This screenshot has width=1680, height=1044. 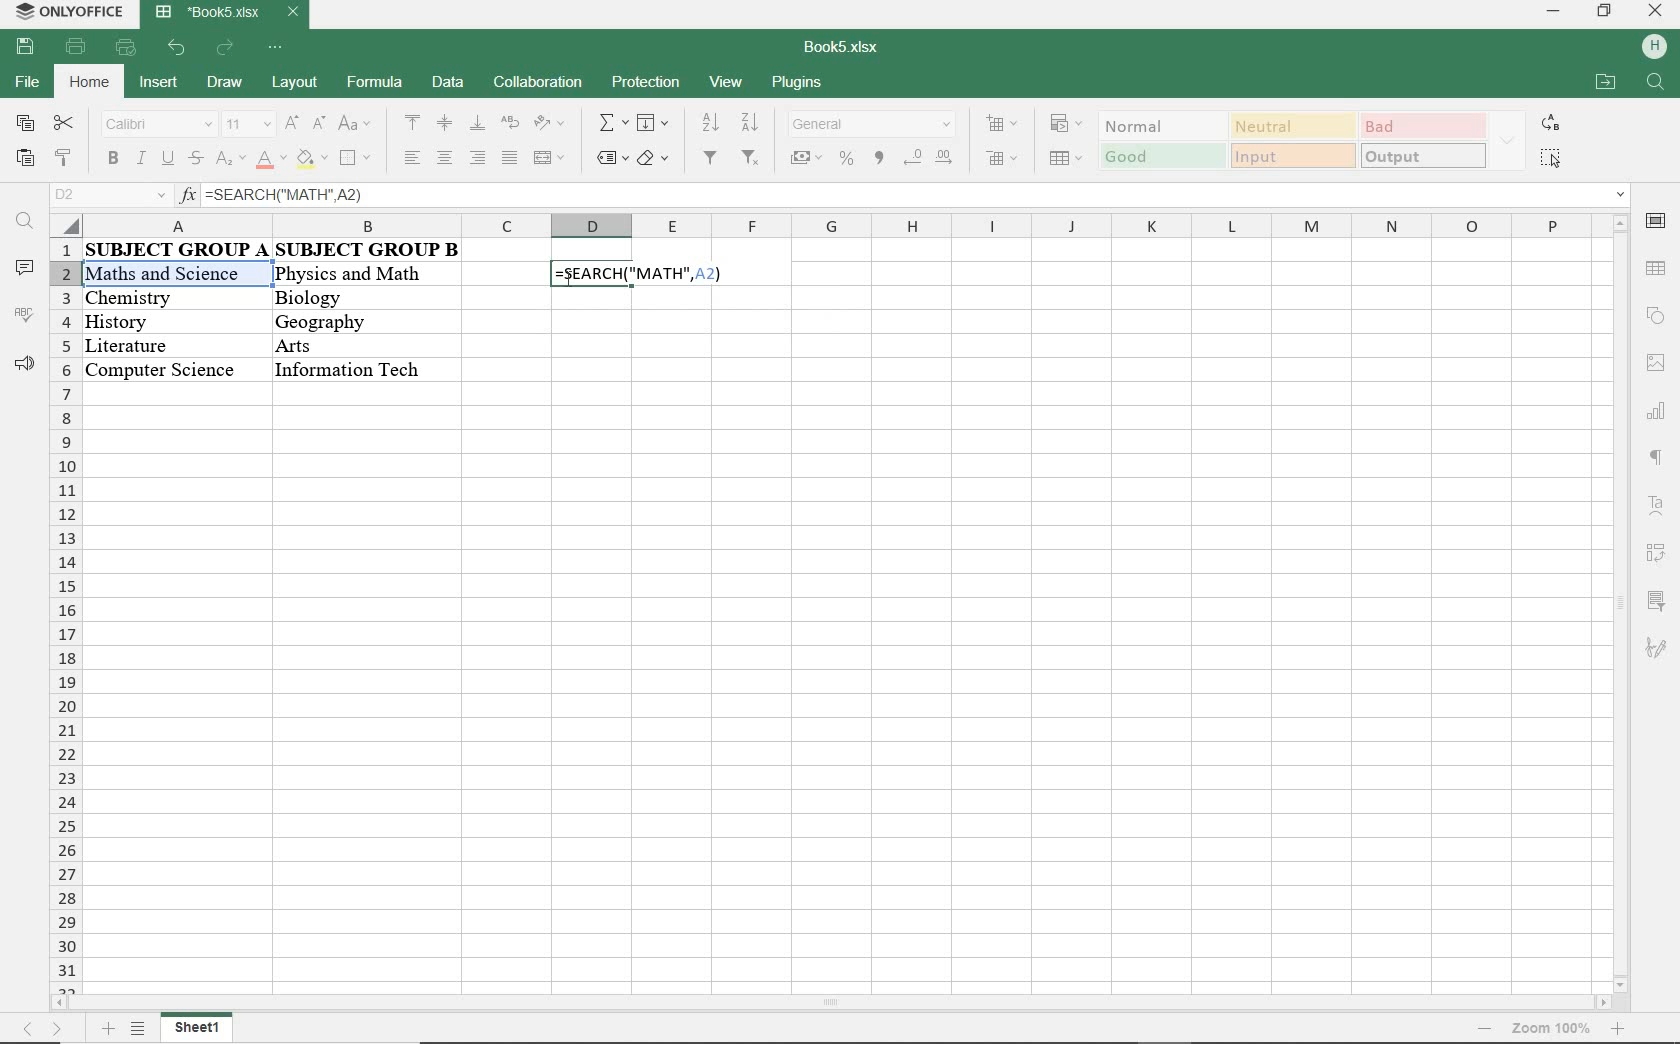 What do you see at coordinates (162, 84) in the screenshot?
I see `insert` at bounding box center [162, 84].